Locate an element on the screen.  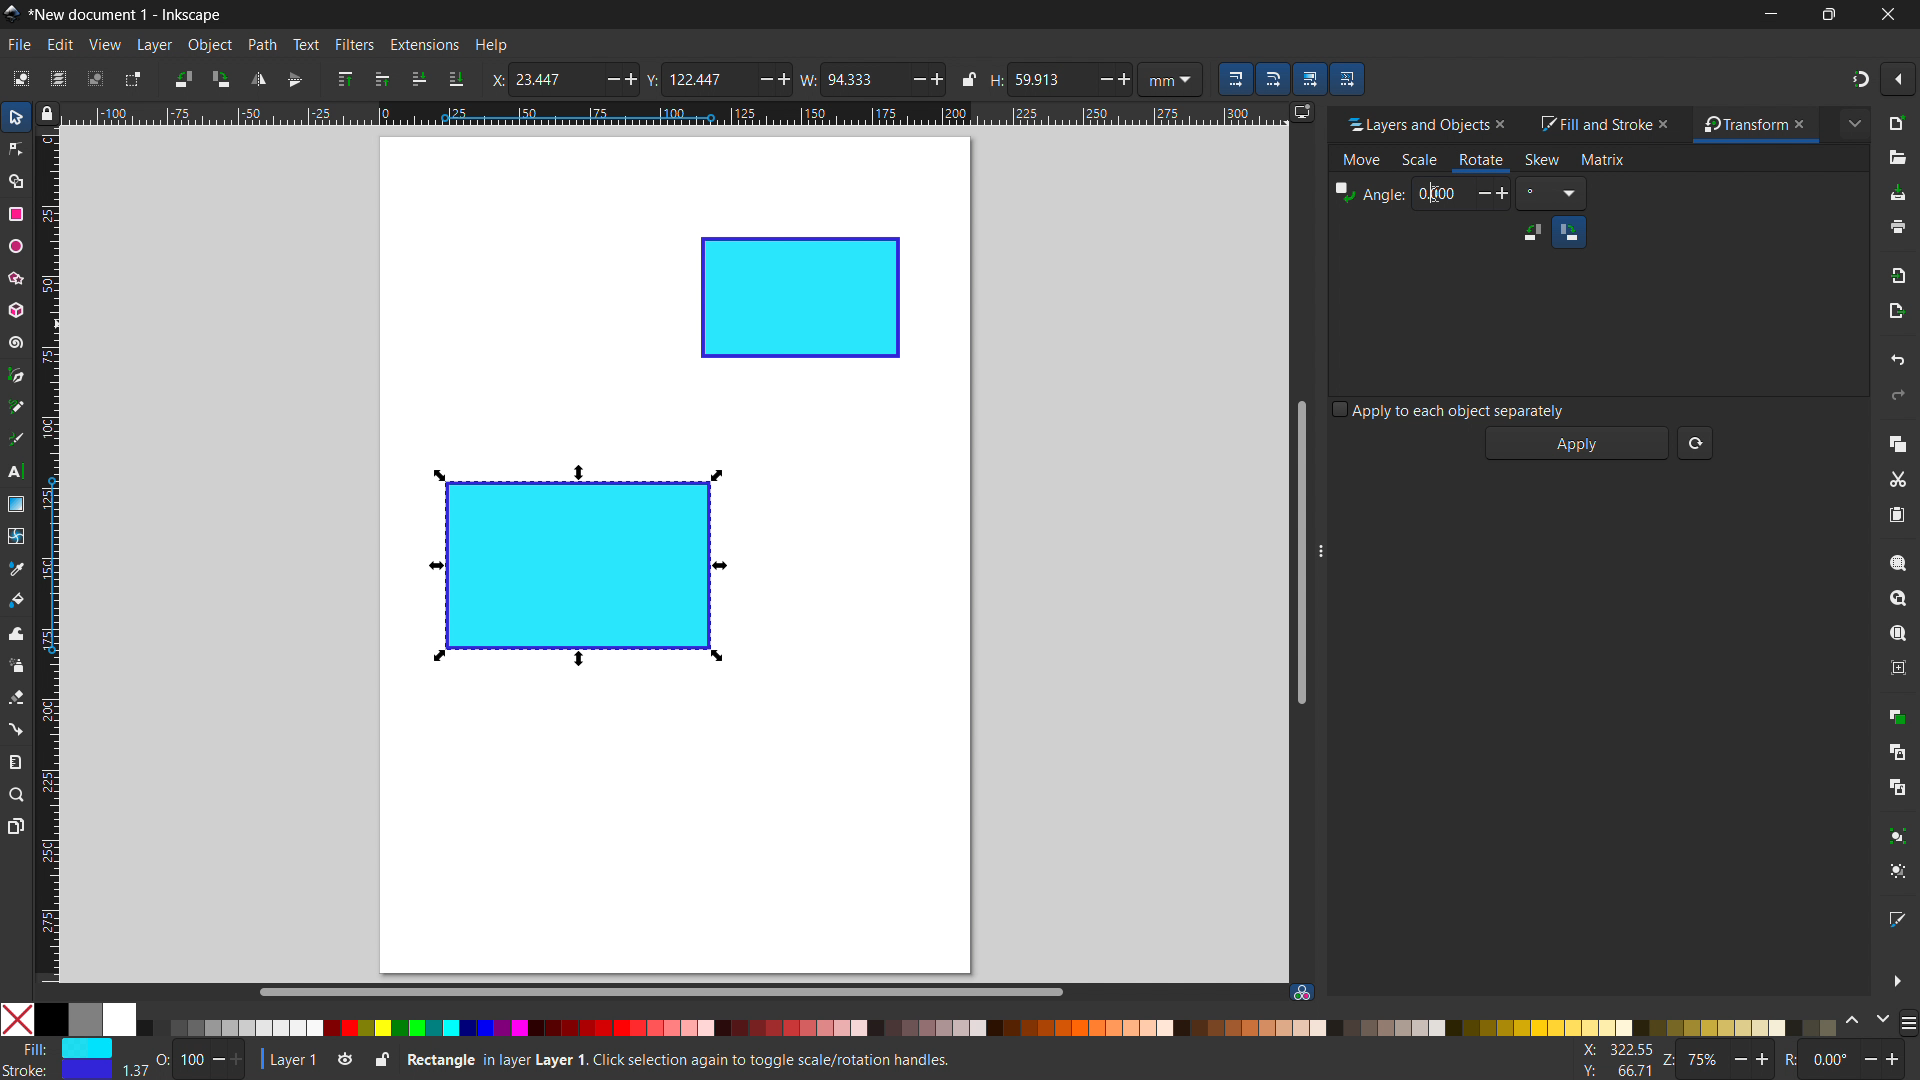
text is located at coordinates (305, 44).